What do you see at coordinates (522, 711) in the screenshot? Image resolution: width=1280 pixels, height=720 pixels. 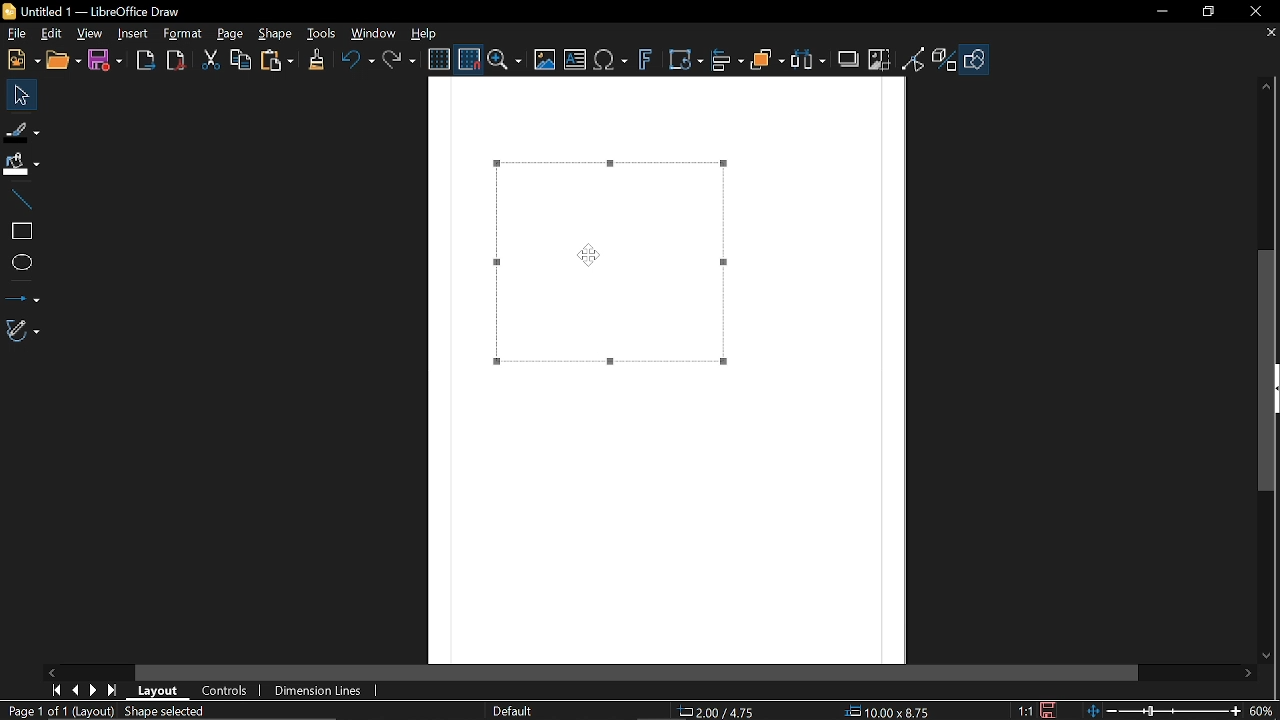 I see `Slide master name` at bounding box center [522, 711].